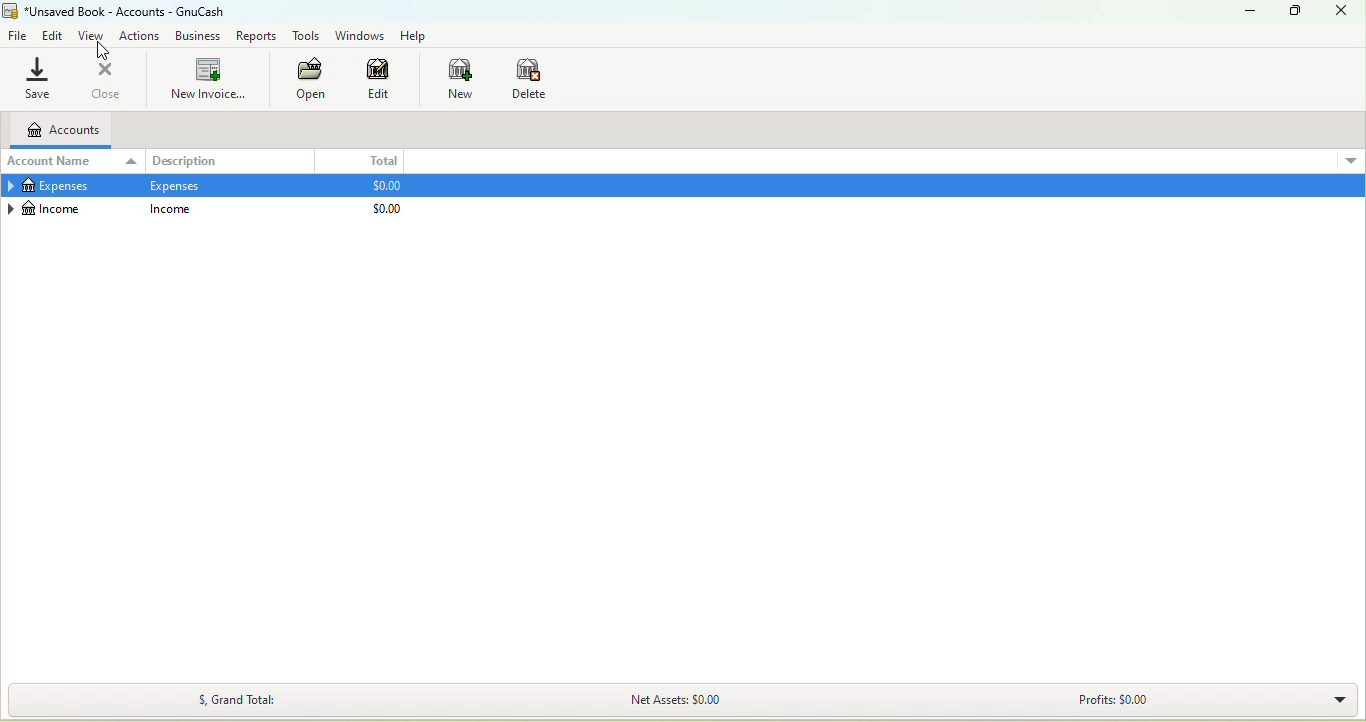 This screenshot has width=1366, height=722. Describe the element at coordinates (107, 77) in the screenshot. I see `Close` at that location.